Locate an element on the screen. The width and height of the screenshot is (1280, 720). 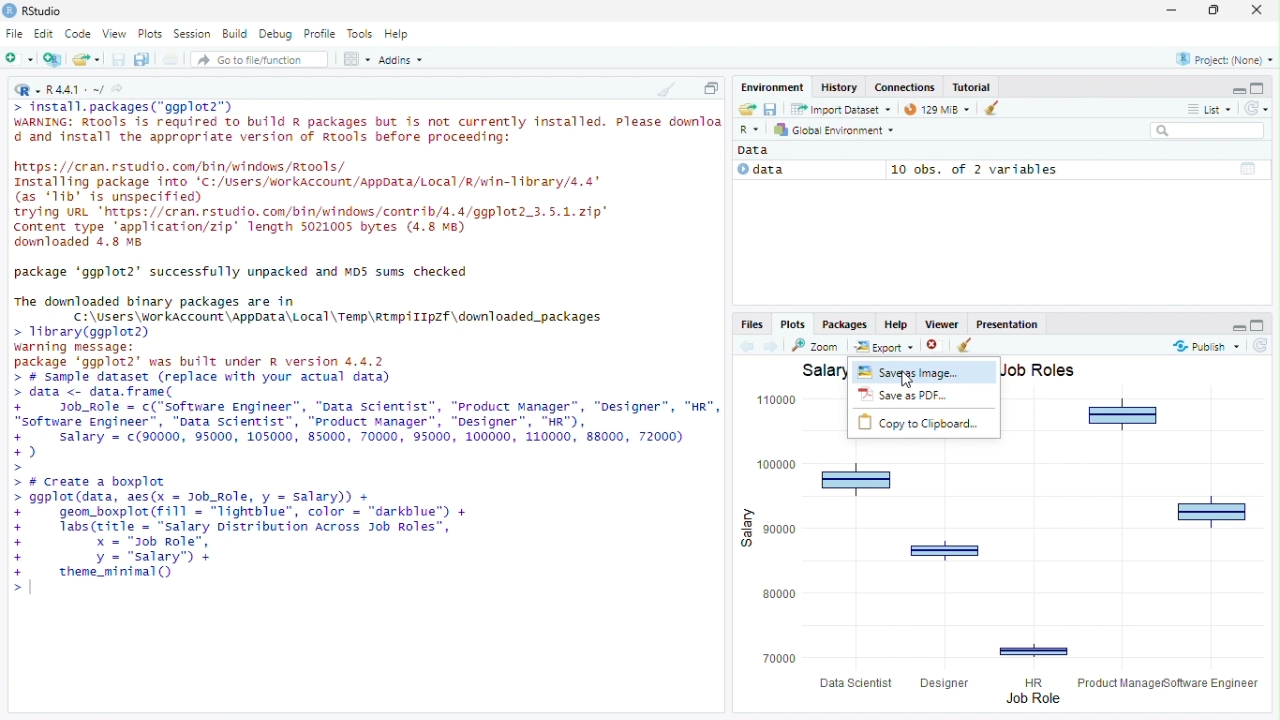
Code - > install.packages("ggplot2") WARNING: Rtools is required to build R packages but is not currently installed. Please downloa d and install the appropriate version of Rtools before proceeding:  https://cran.rstudio.com/bin/windows/Rtools/ Installing package into 'C:/Users/workAccount/AppData/Local/R/win-library/4.4' (as 'lib' is unspecified) trying URL 'https://cran.rstudio.com/bin/windows/contrib/4.4/ggplot2_3.5.1.zip' Content type 'application/zip' length 5021005 bytes (4.8 MB) downloaded 4.8 MB  package ggplot2' successfully unpacked and MD5 sums checked The downloaded binary packages are in C:\Users\workAccount\AppData\Local\Temp\RtmpiIIpZf\downloaded_packages > library(ggplot2) > Files warning message: package ggplot2' was built under R version 4.4.2 > # Sample dataset (replace with your actual data) > data <- data.frame( + Job_Role c("Software Engineer", "Data Scientist", "Product Manager", "Designer", "HR", "Software Engineer", "Data Scientist", "Product Manager", "Designer", "HR"), + salary c(90000, 95000, 105000, 85000, 70000, 95000, 100000, 110000, 88000, 72000)  > Create a boxplot > ggplot(data, aes (x Job Role, y salary)) + geom_boxplot(fill "lightblue", color "darkblue") + + + labs (title "Salary Distribution Across Job Roles", y = "salary") + + x = "Job Role", theme minimal() is located at coordinates (365, 347).